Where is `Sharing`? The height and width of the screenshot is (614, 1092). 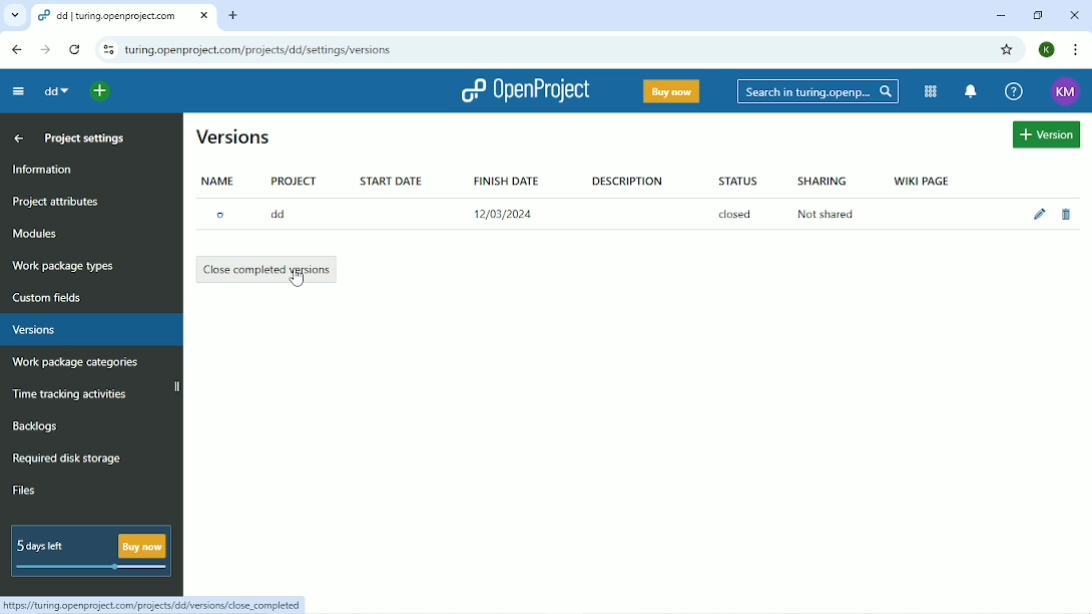
Sharing is located at coordinates (821, 181).